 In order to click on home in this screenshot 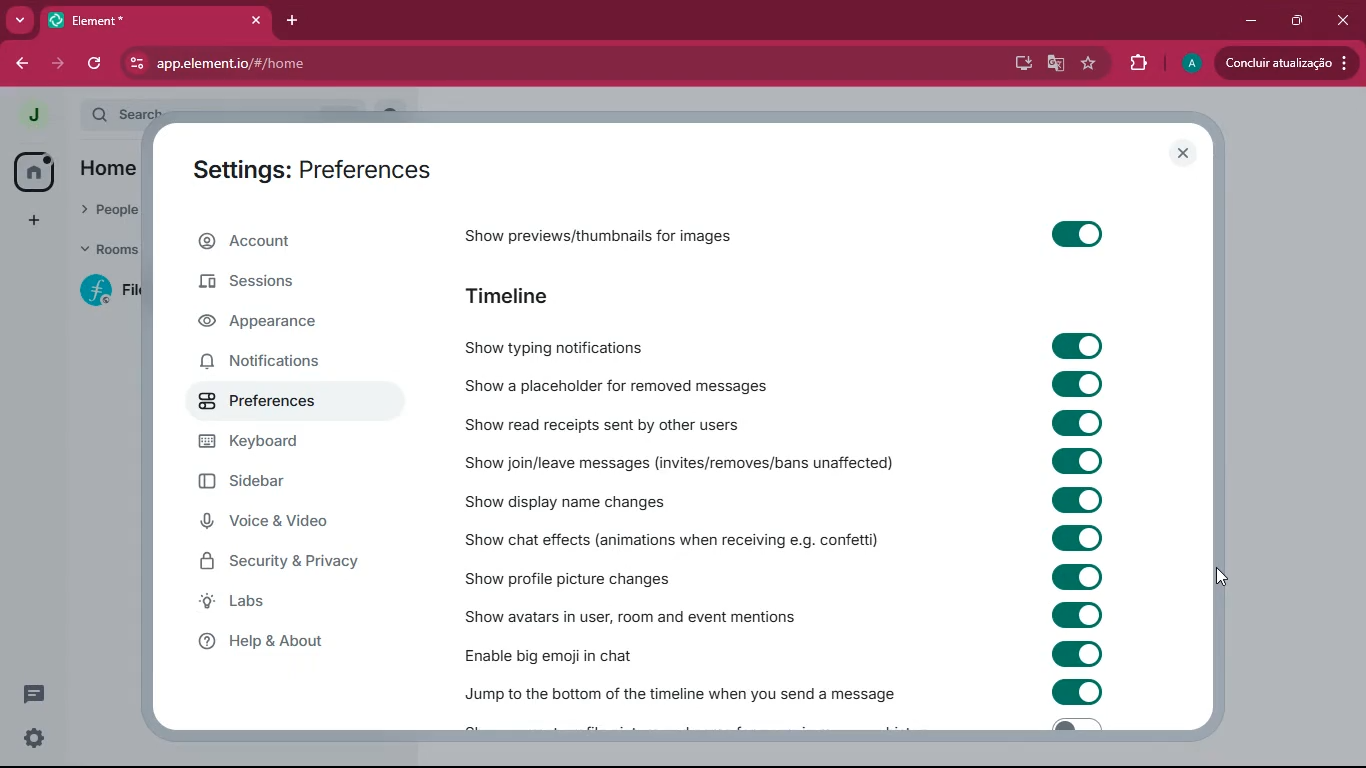, I will do `click(35, 172)`.